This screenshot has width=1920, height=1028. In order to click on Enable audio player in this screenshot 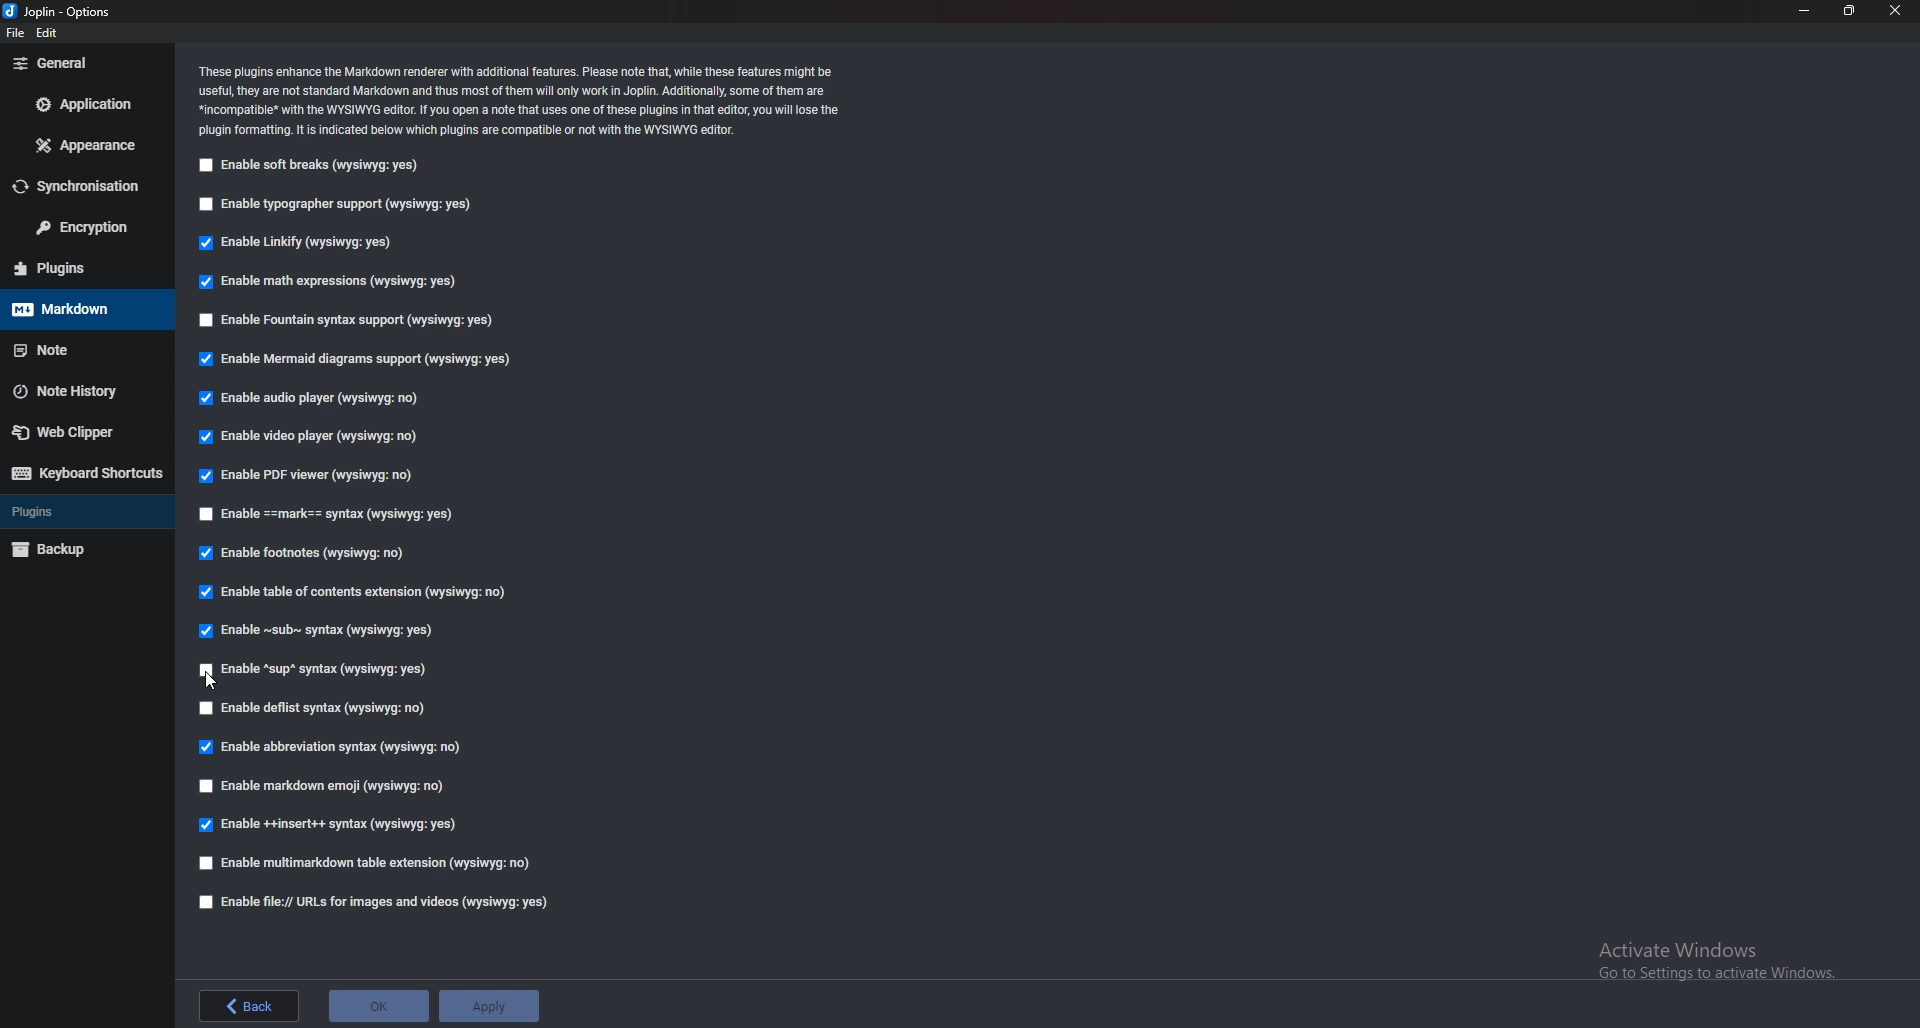, I will do `click(325, 397)`.